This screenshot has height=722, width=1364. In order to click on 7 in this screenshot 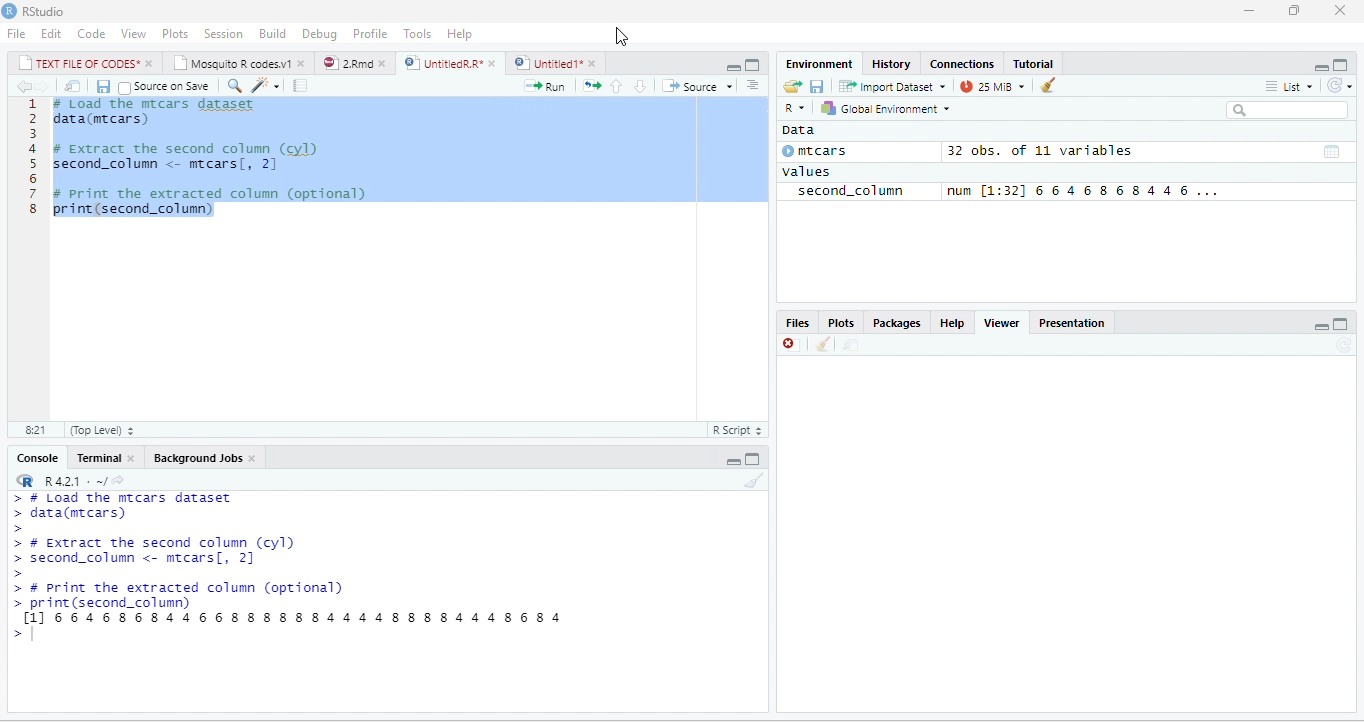, I will do `click(32, 193)`.